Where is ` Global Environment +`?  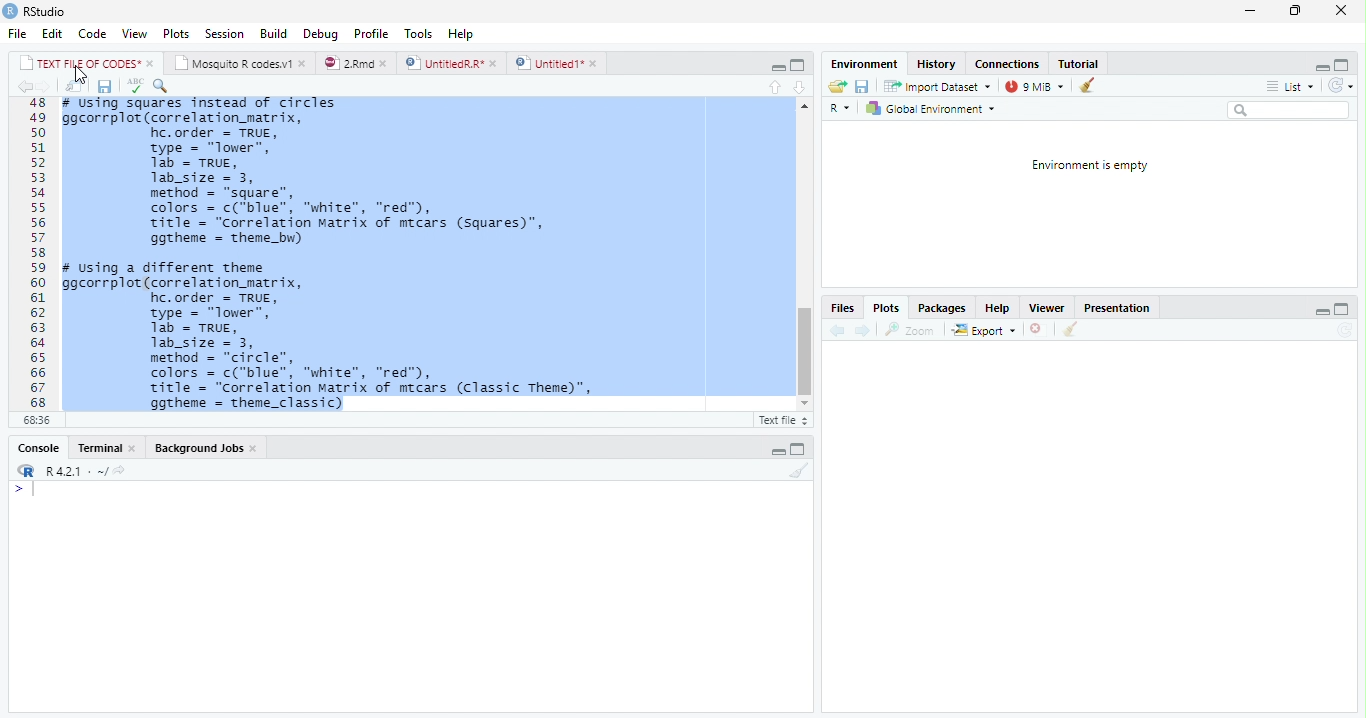
 Global Environment + is located at coordinates (937, 109).